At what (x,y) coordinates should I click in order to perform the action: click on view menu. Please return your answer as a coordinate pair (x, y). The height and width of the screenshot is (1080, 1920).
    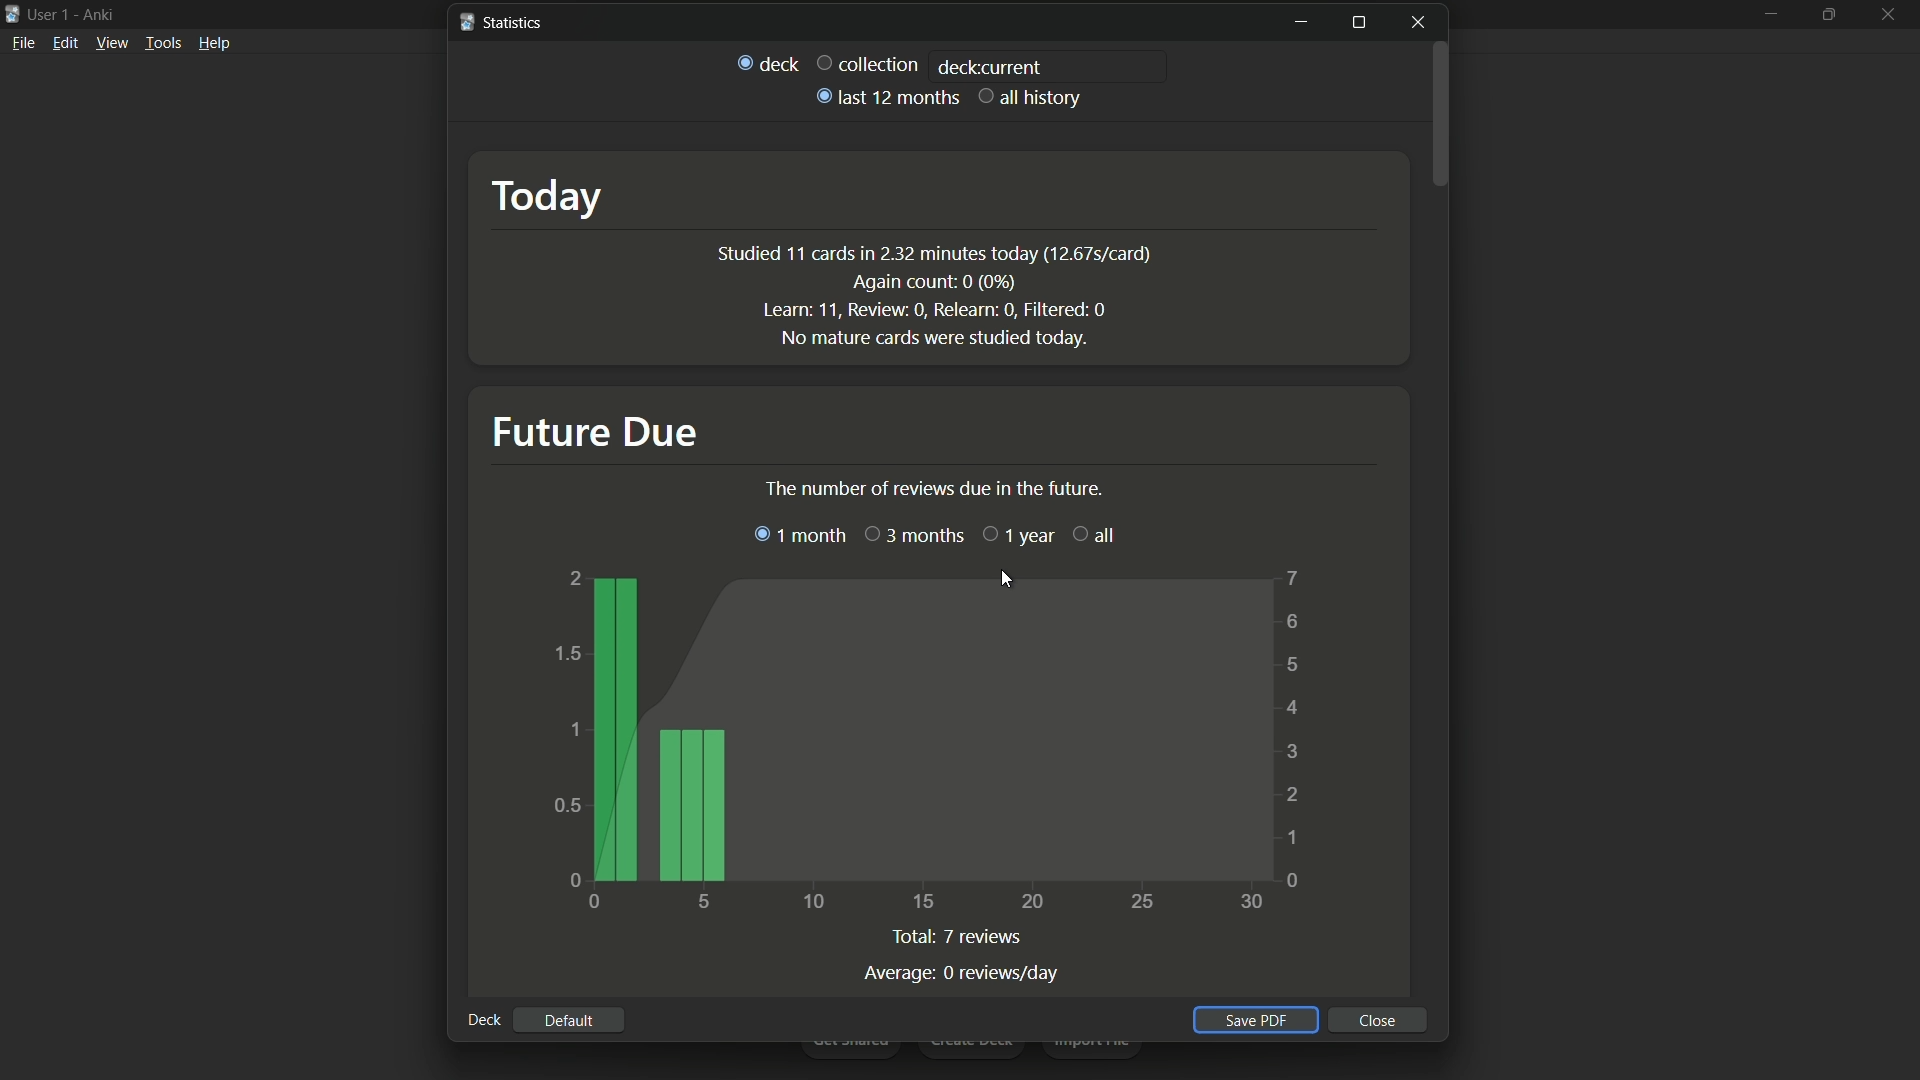
    Looking at the image, I should click on (112, 43).